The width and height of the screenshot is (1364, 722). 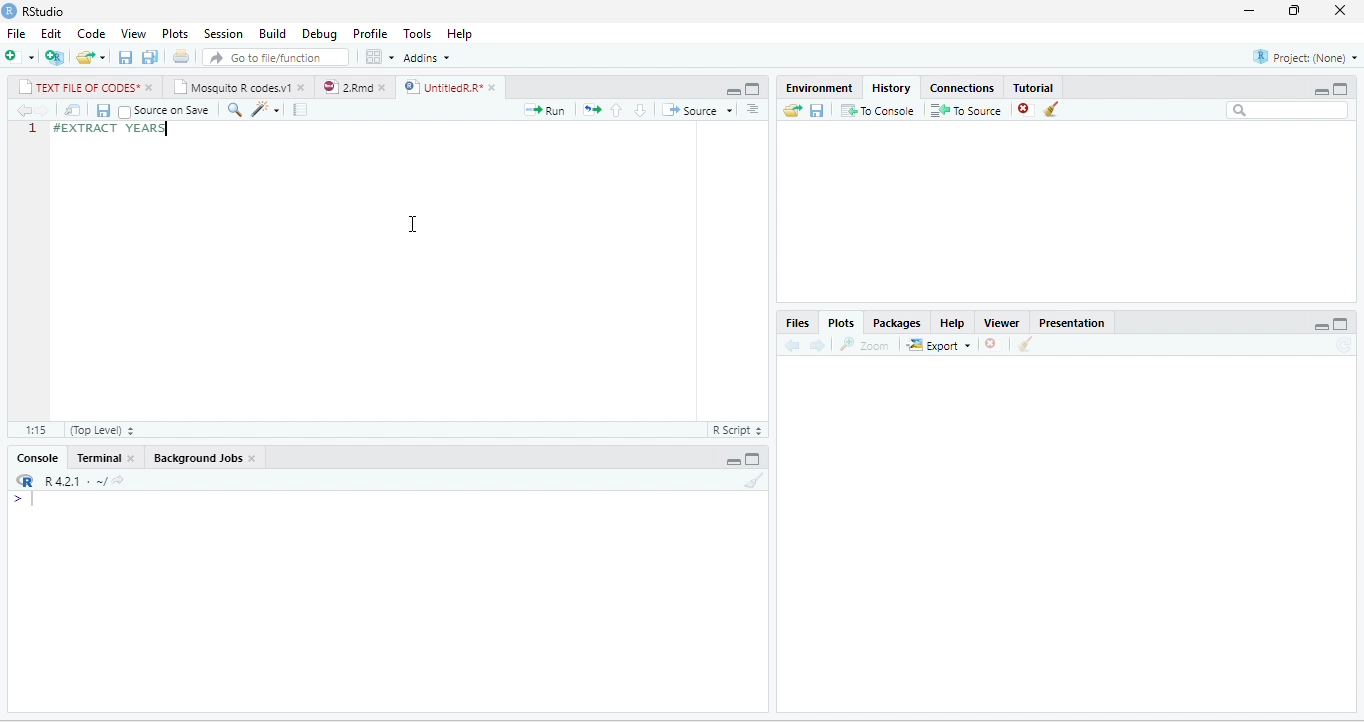 I want to click on RStudio, so click(x=46, y=12).